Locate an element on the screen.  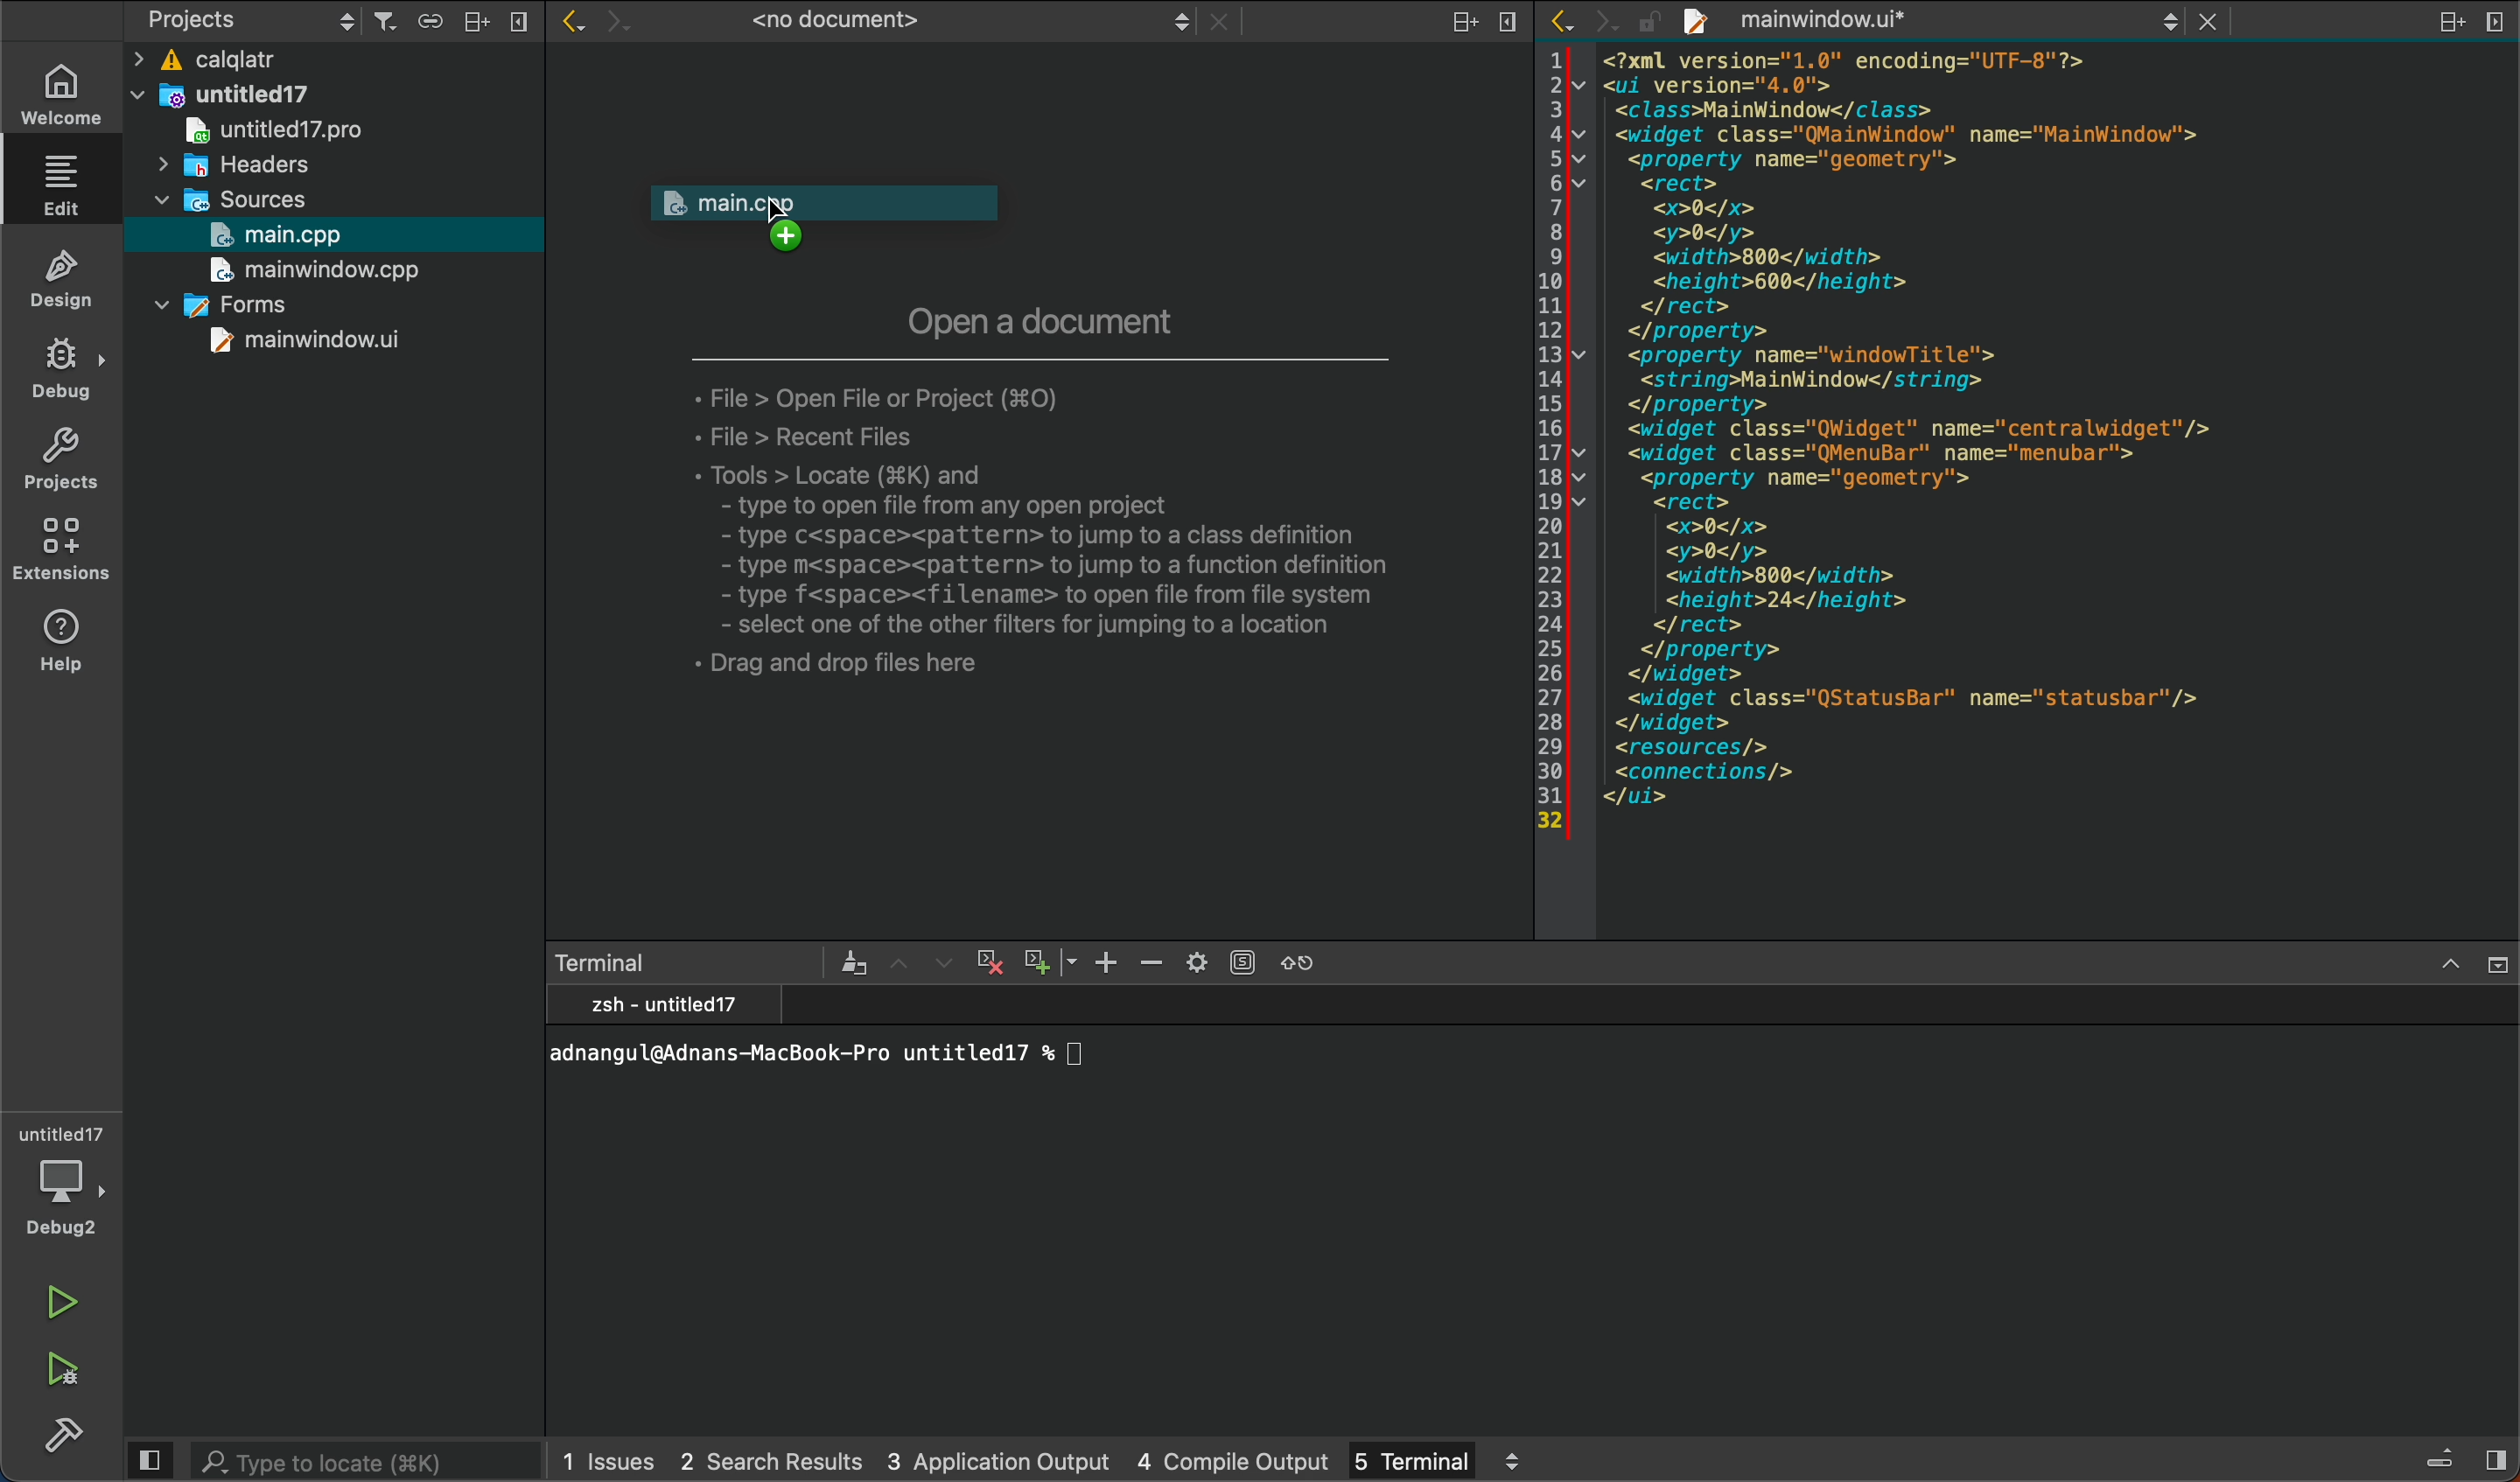
cursor is located at coordinates (780, 215).